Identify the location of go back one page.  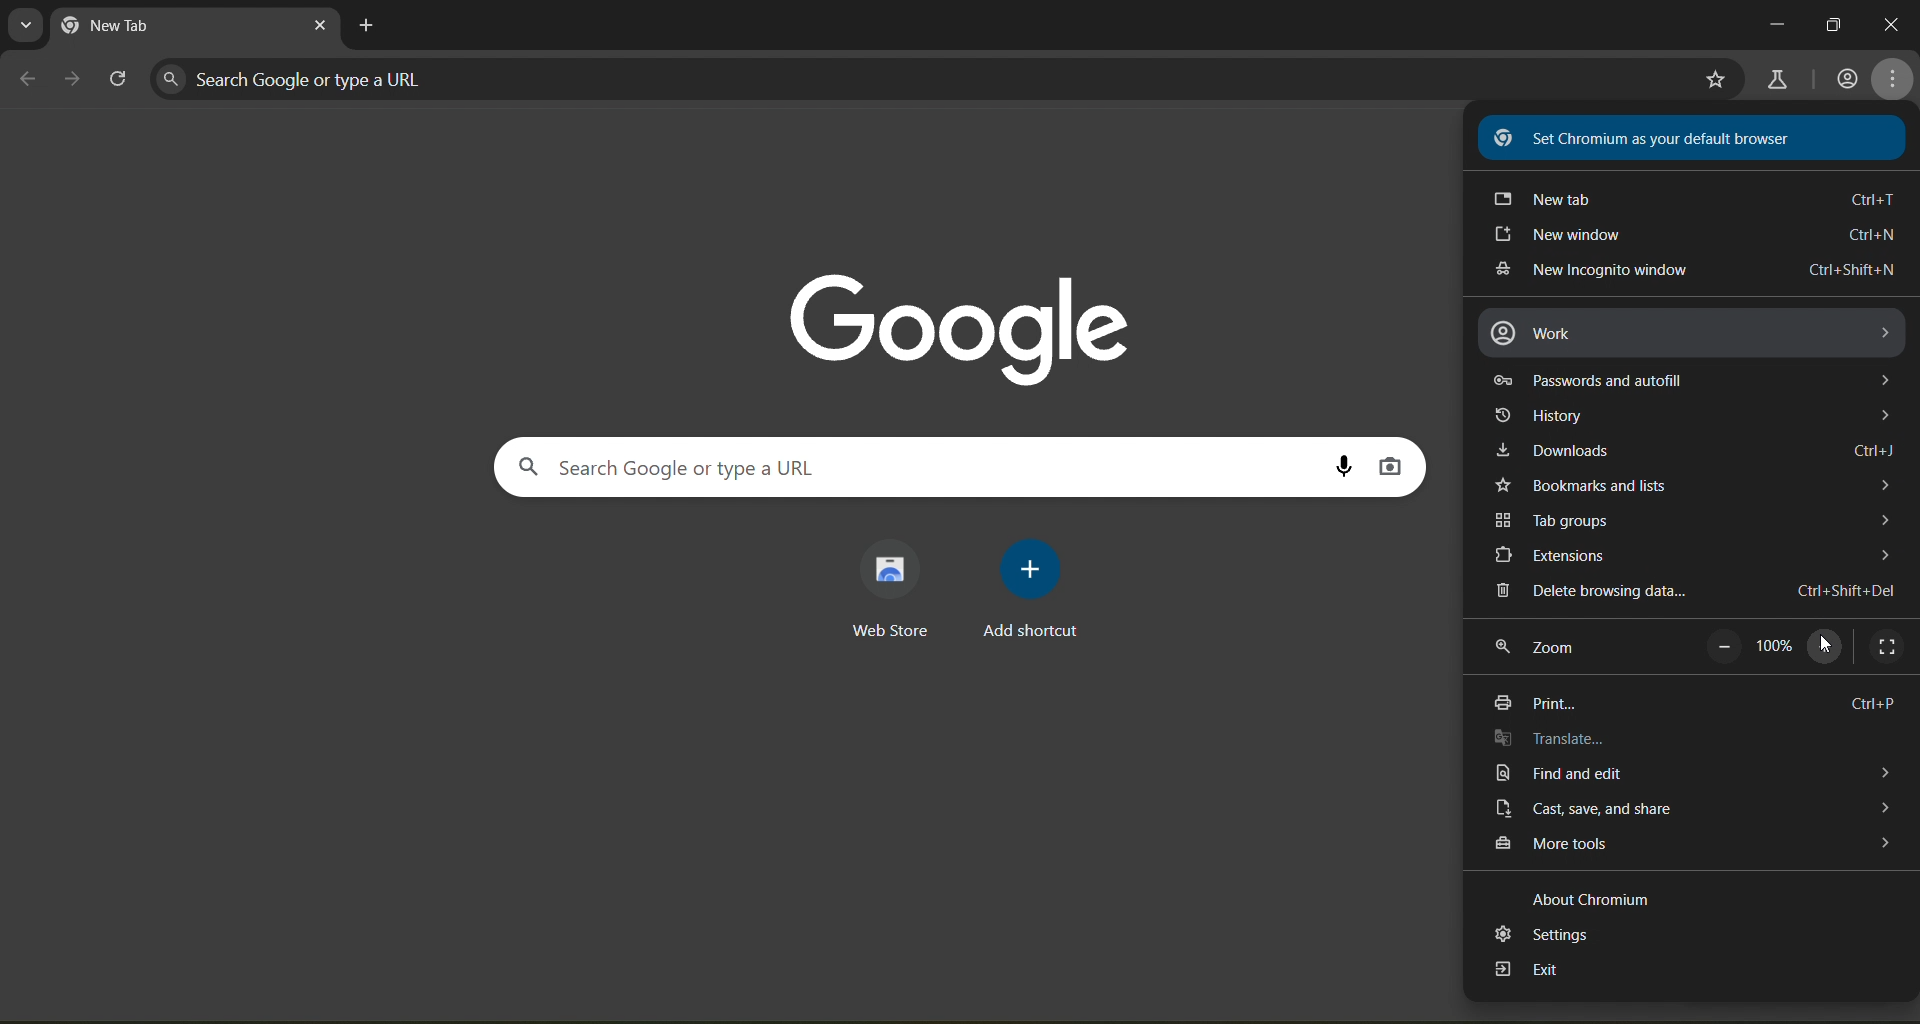
(28, 78).